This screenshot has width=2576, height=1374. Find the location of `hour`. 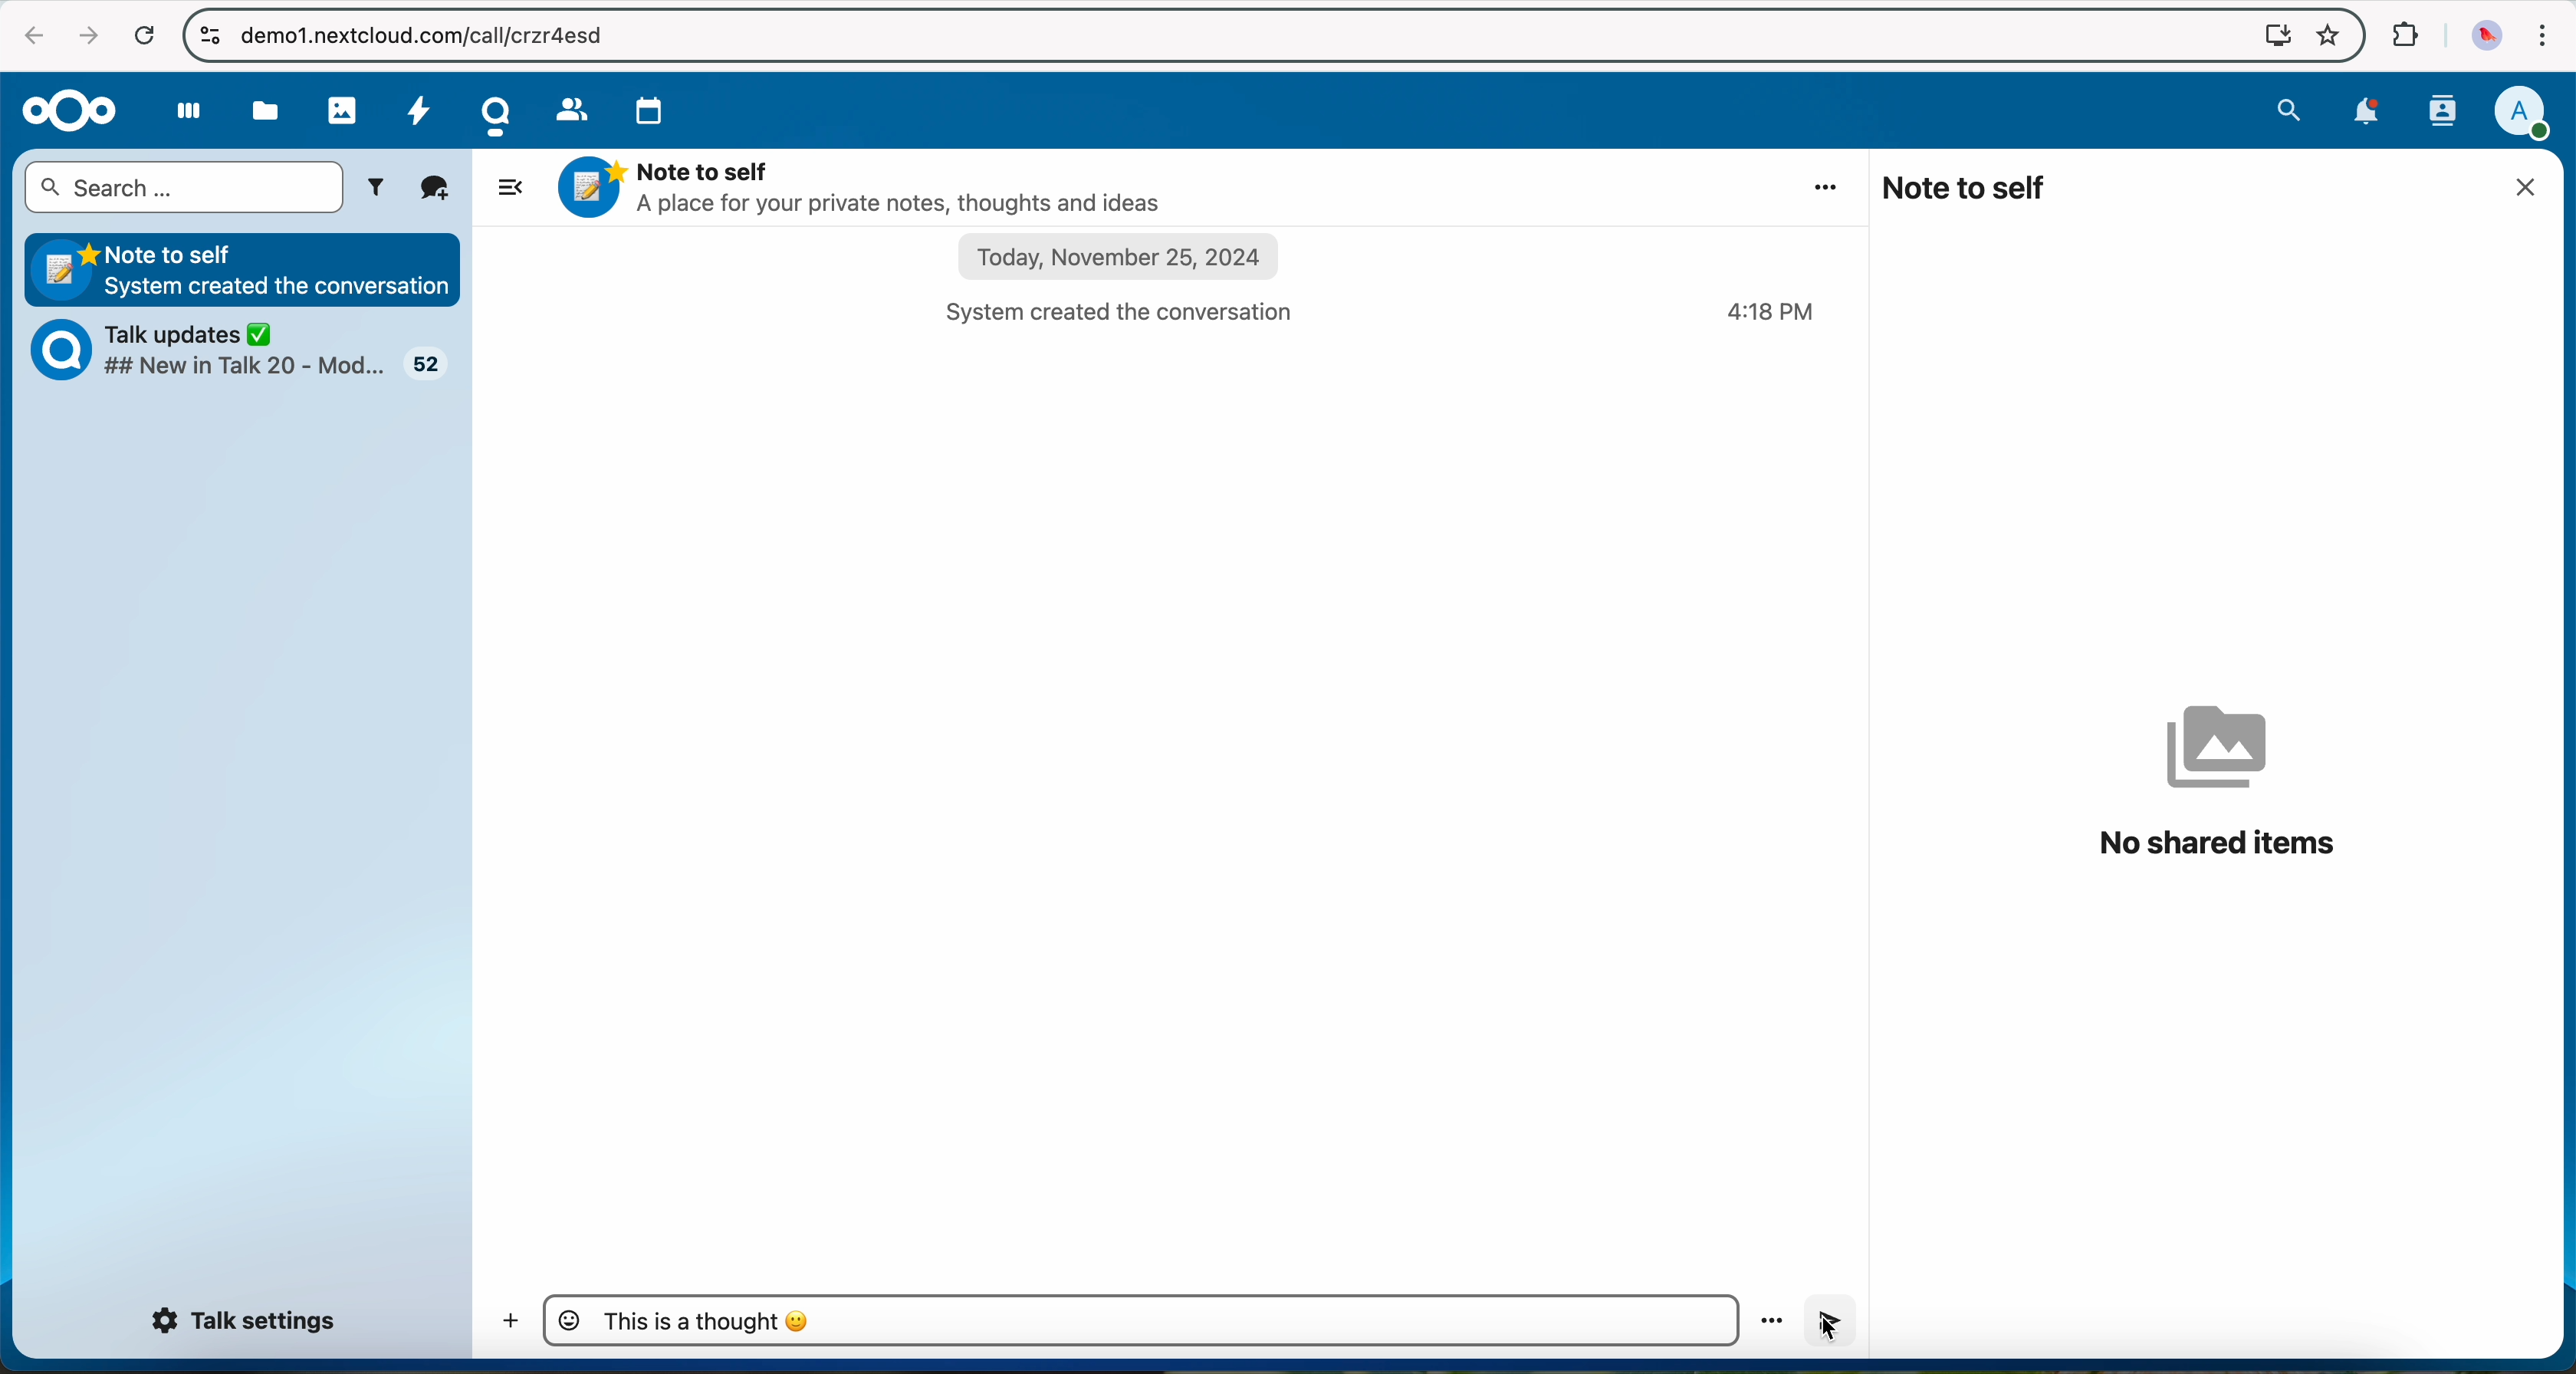

hour is located at coordinates (1774, 313).